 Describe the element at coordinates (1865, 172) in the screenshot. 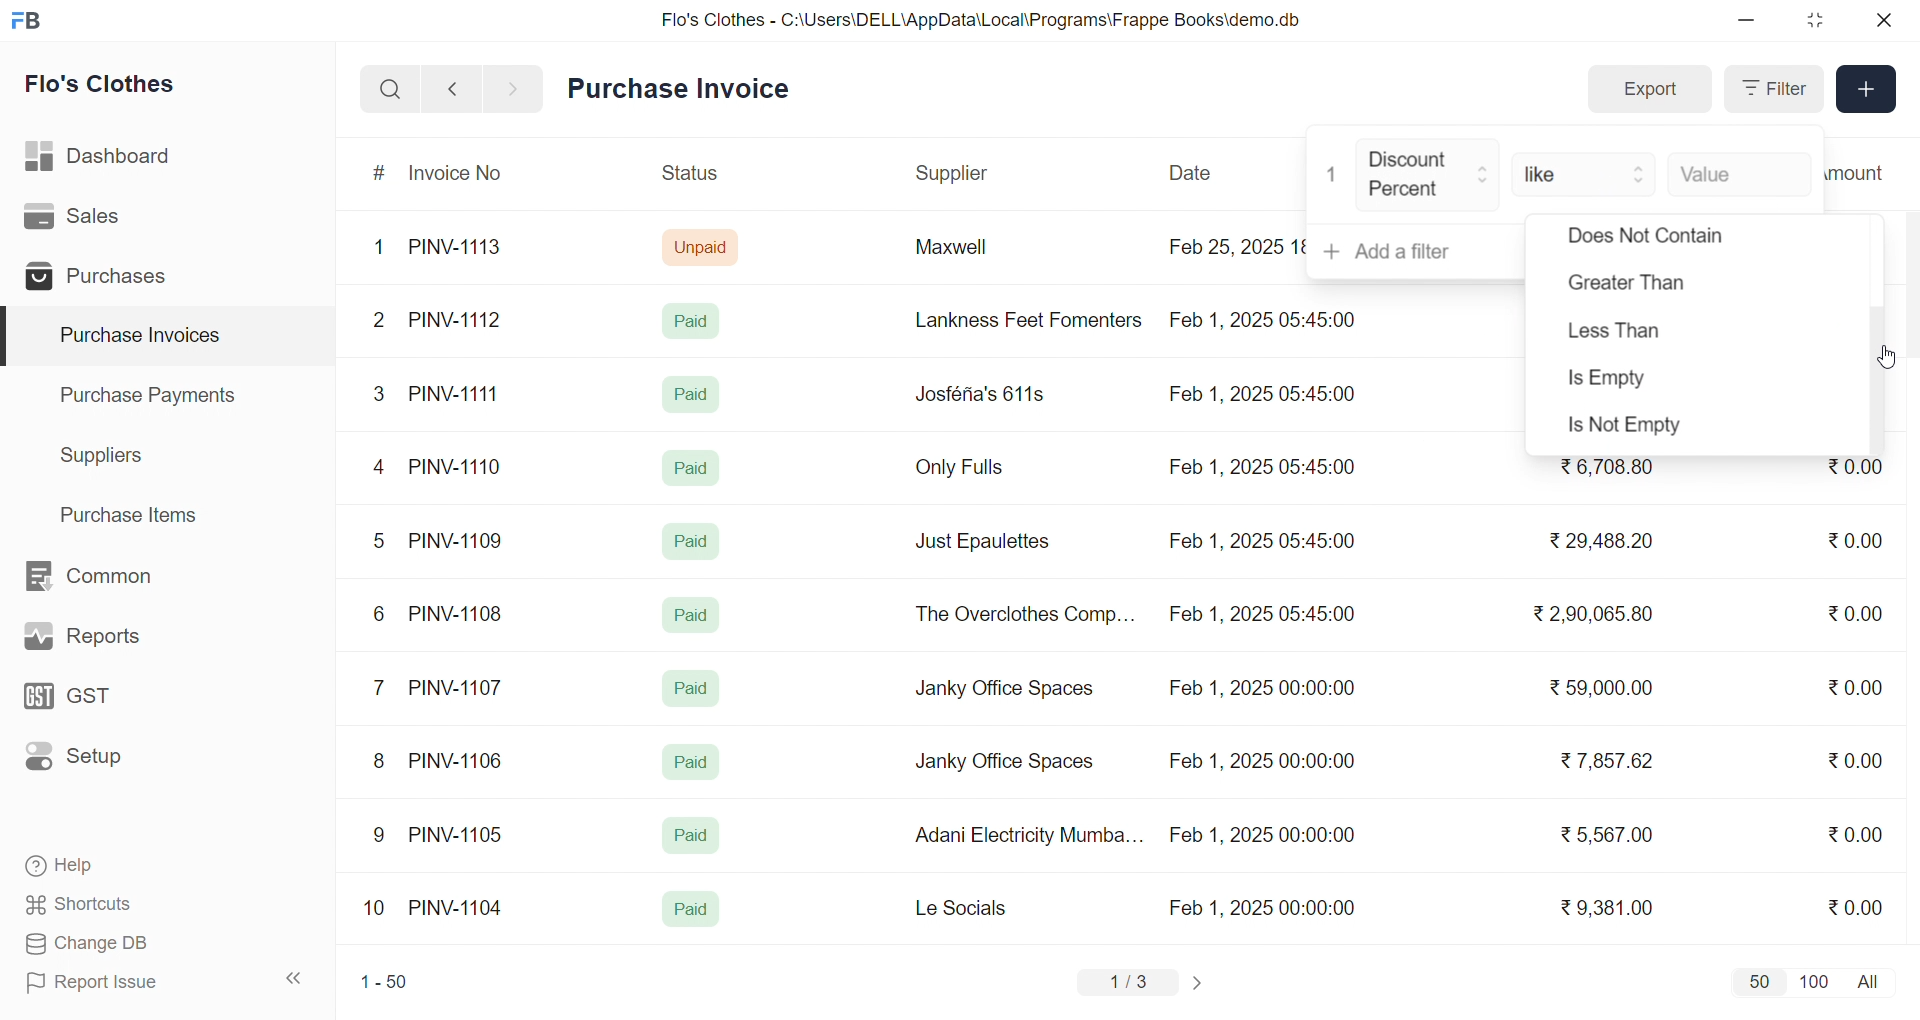

I see `Outstanding Amount` at that location.